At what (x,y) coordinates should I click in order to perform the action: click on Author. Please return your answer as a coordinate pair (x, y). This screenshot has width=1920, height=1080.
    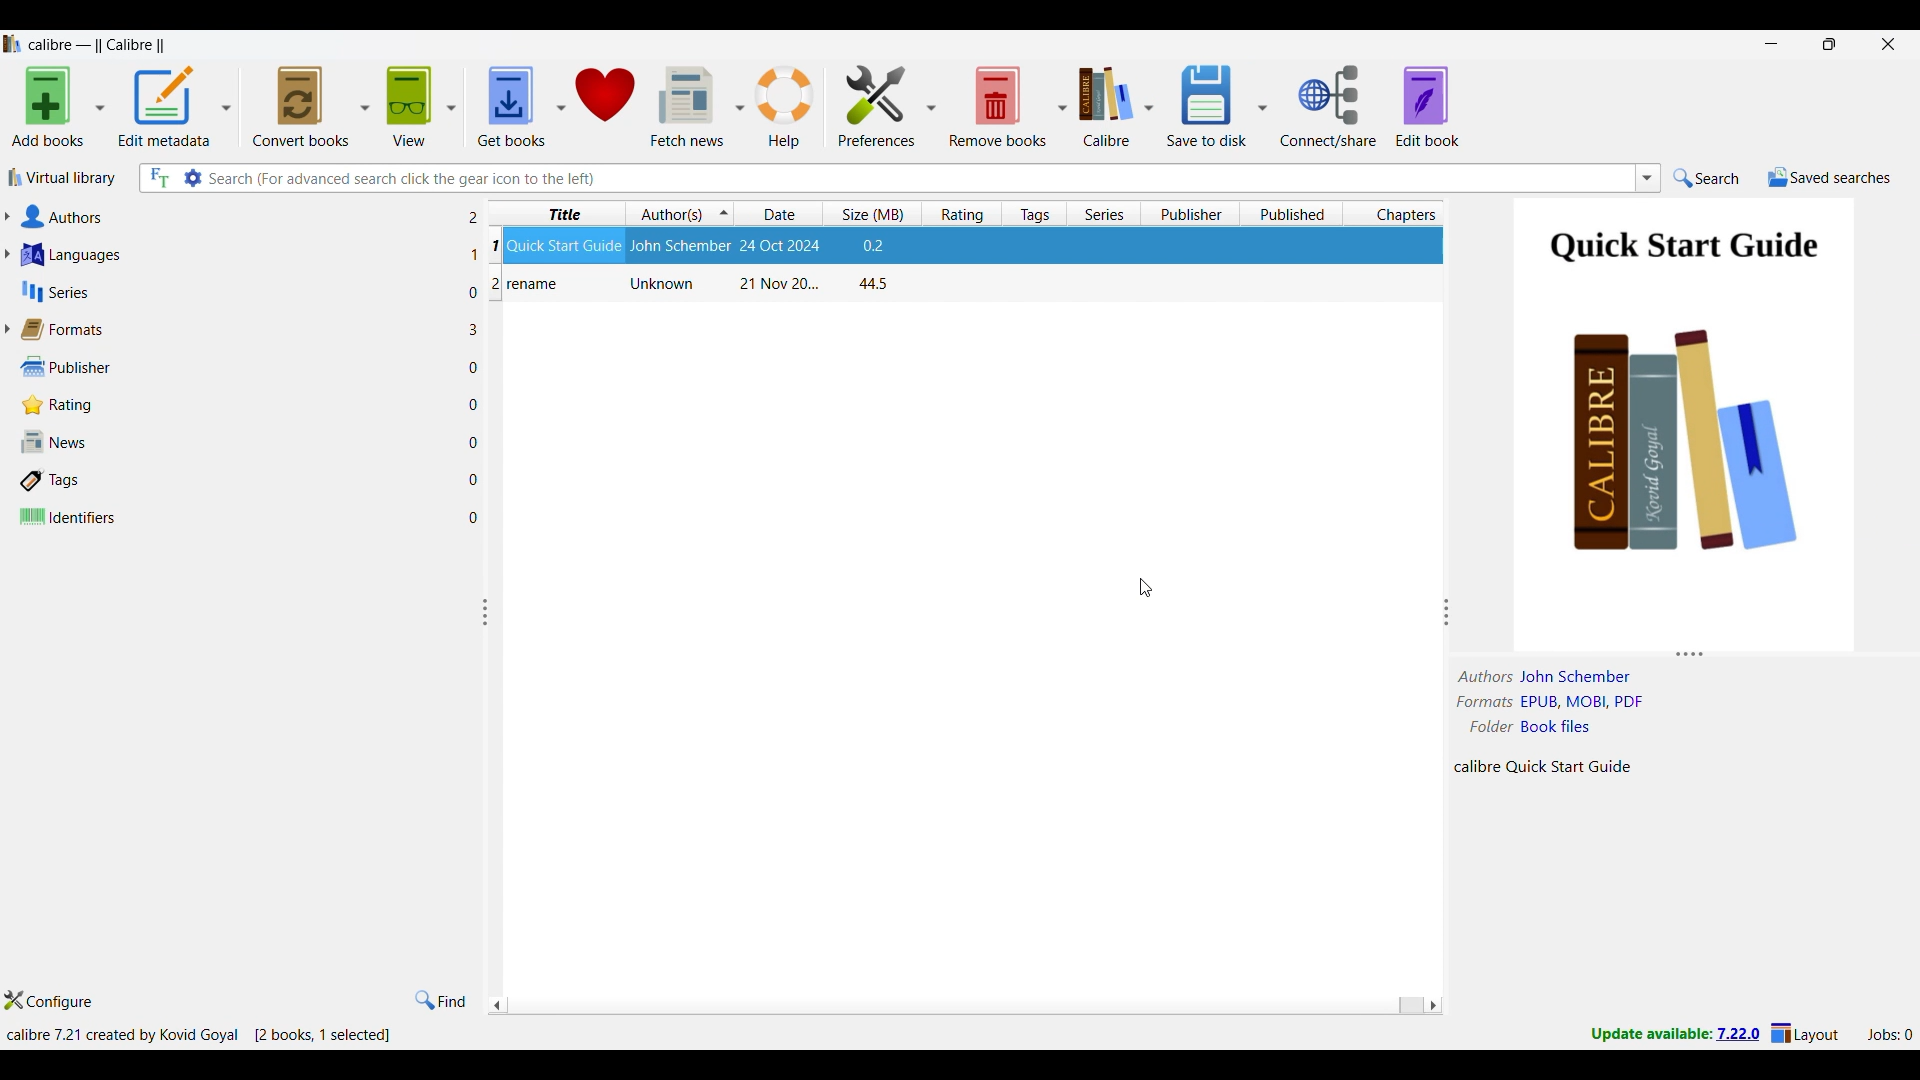
    Looking at the image, I should click on (664, 283).